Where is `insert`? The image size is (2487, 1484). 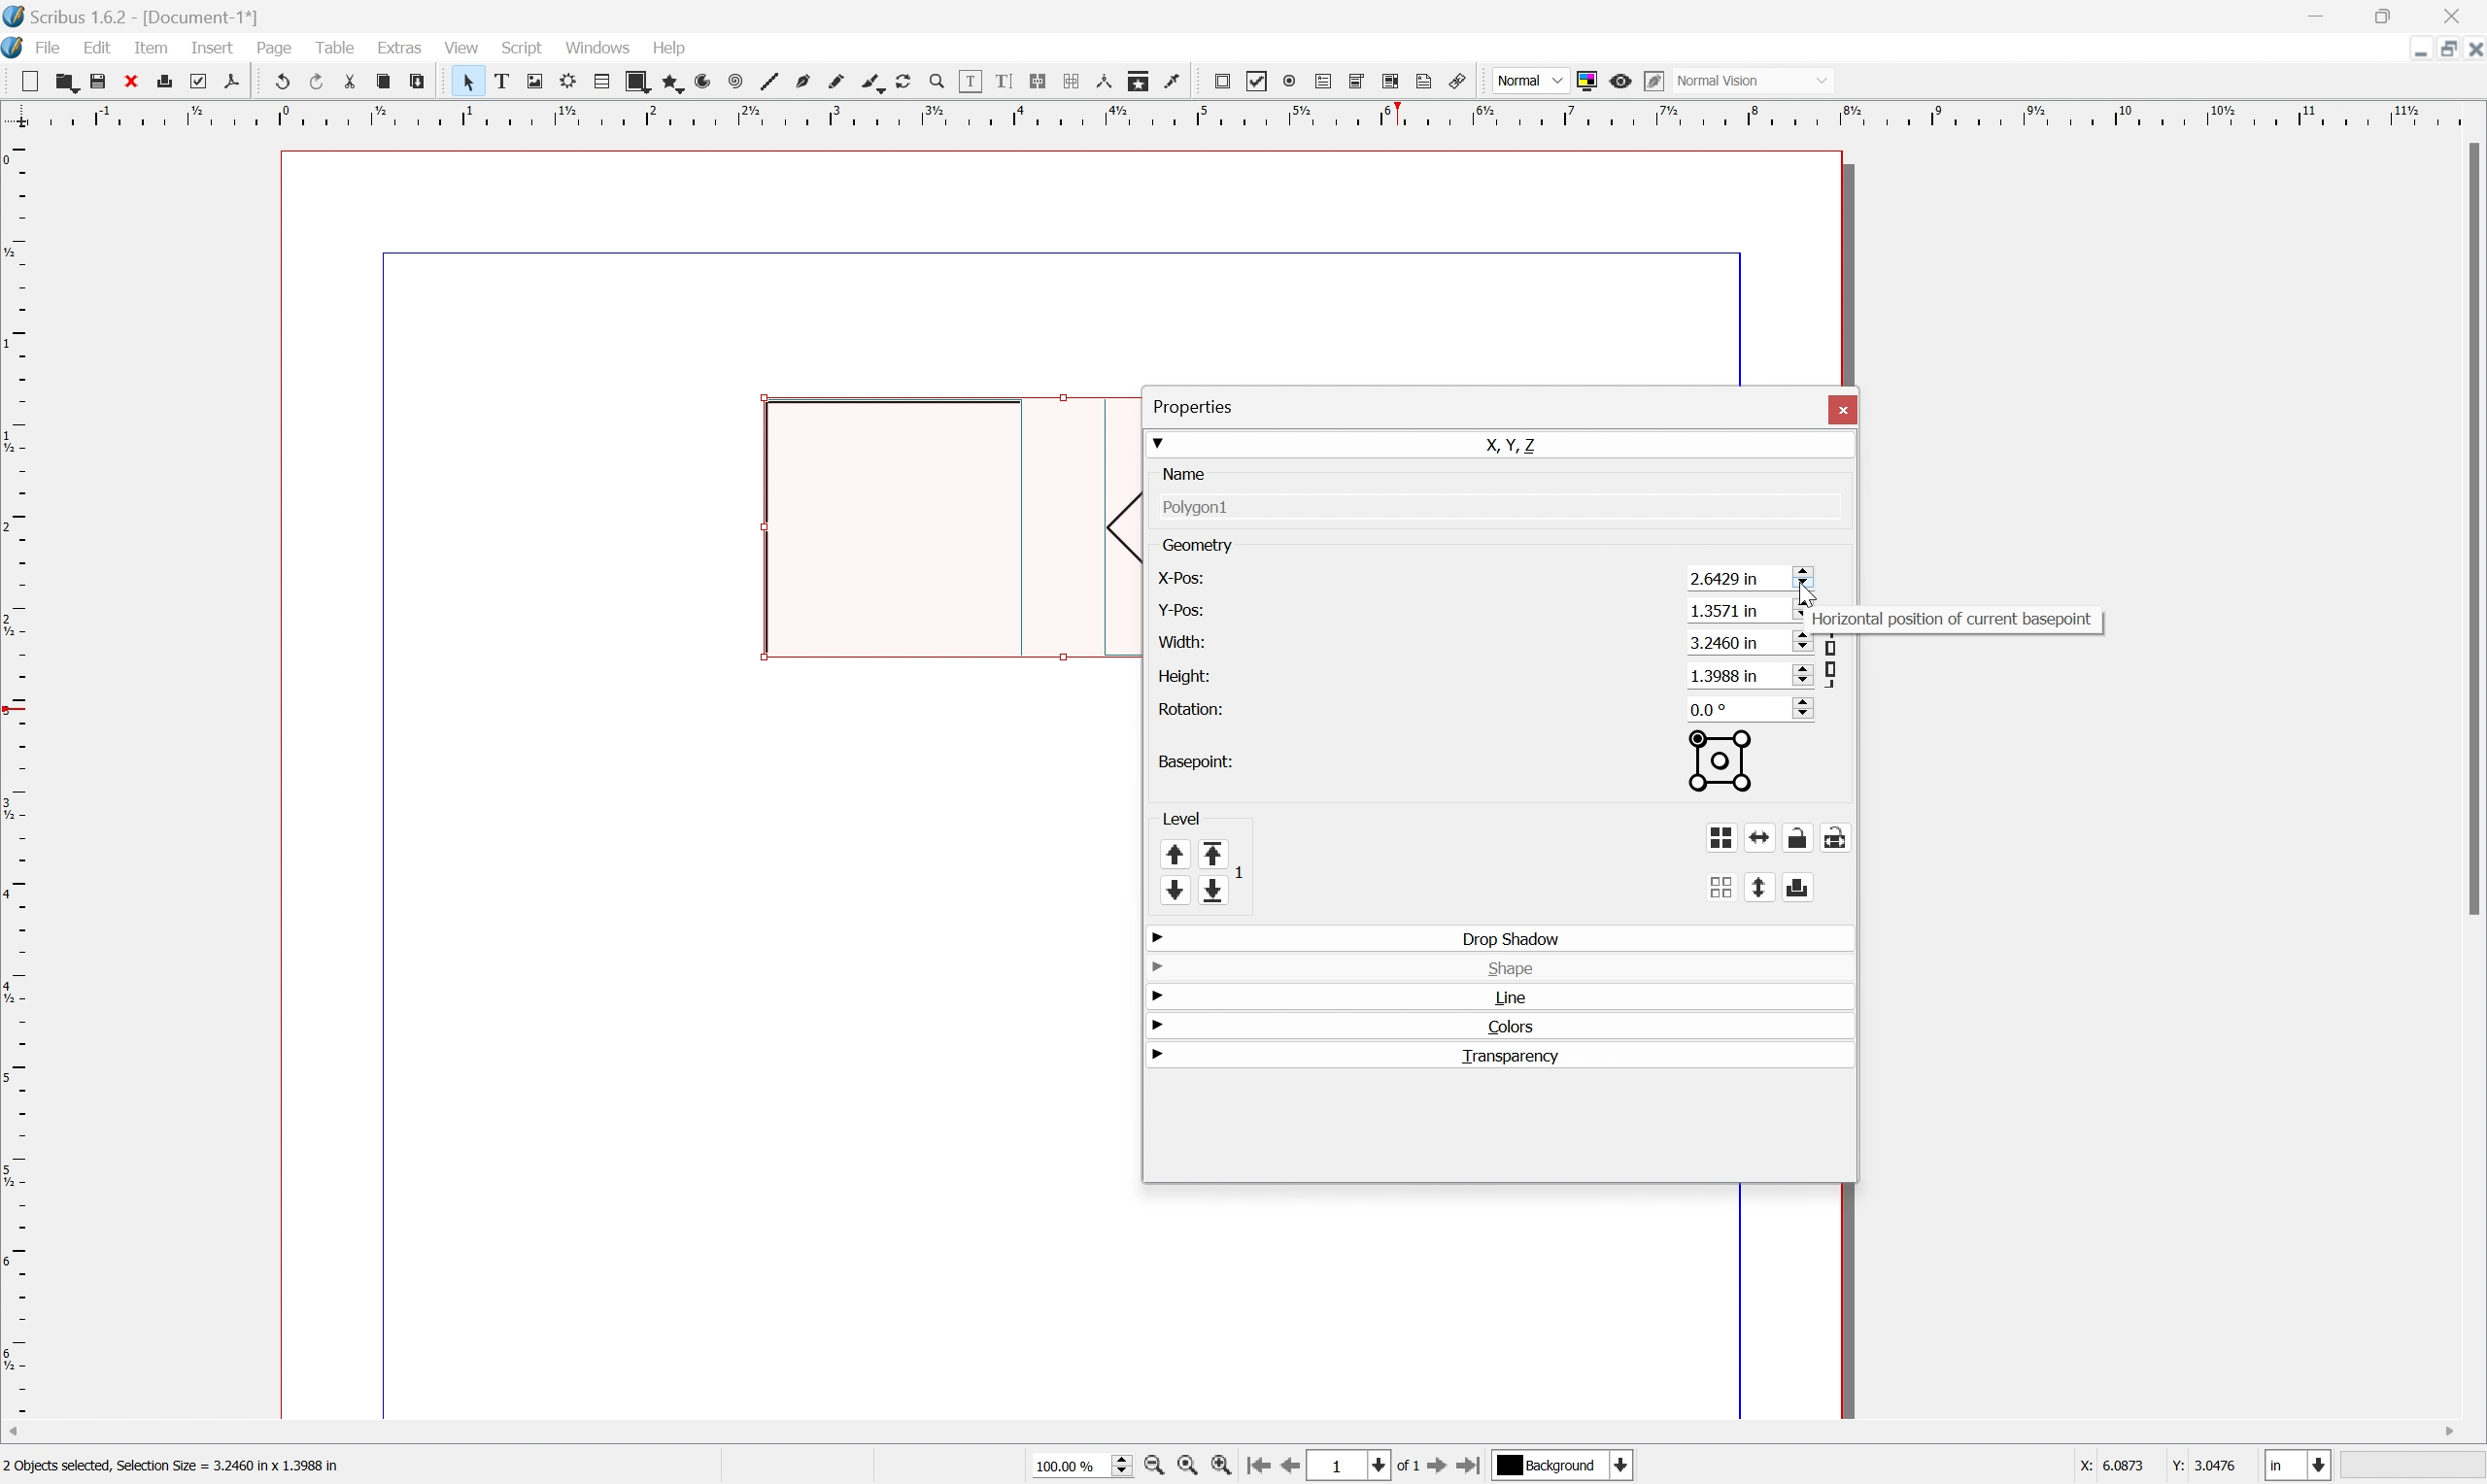
insert is located at coordinates (213, 45).